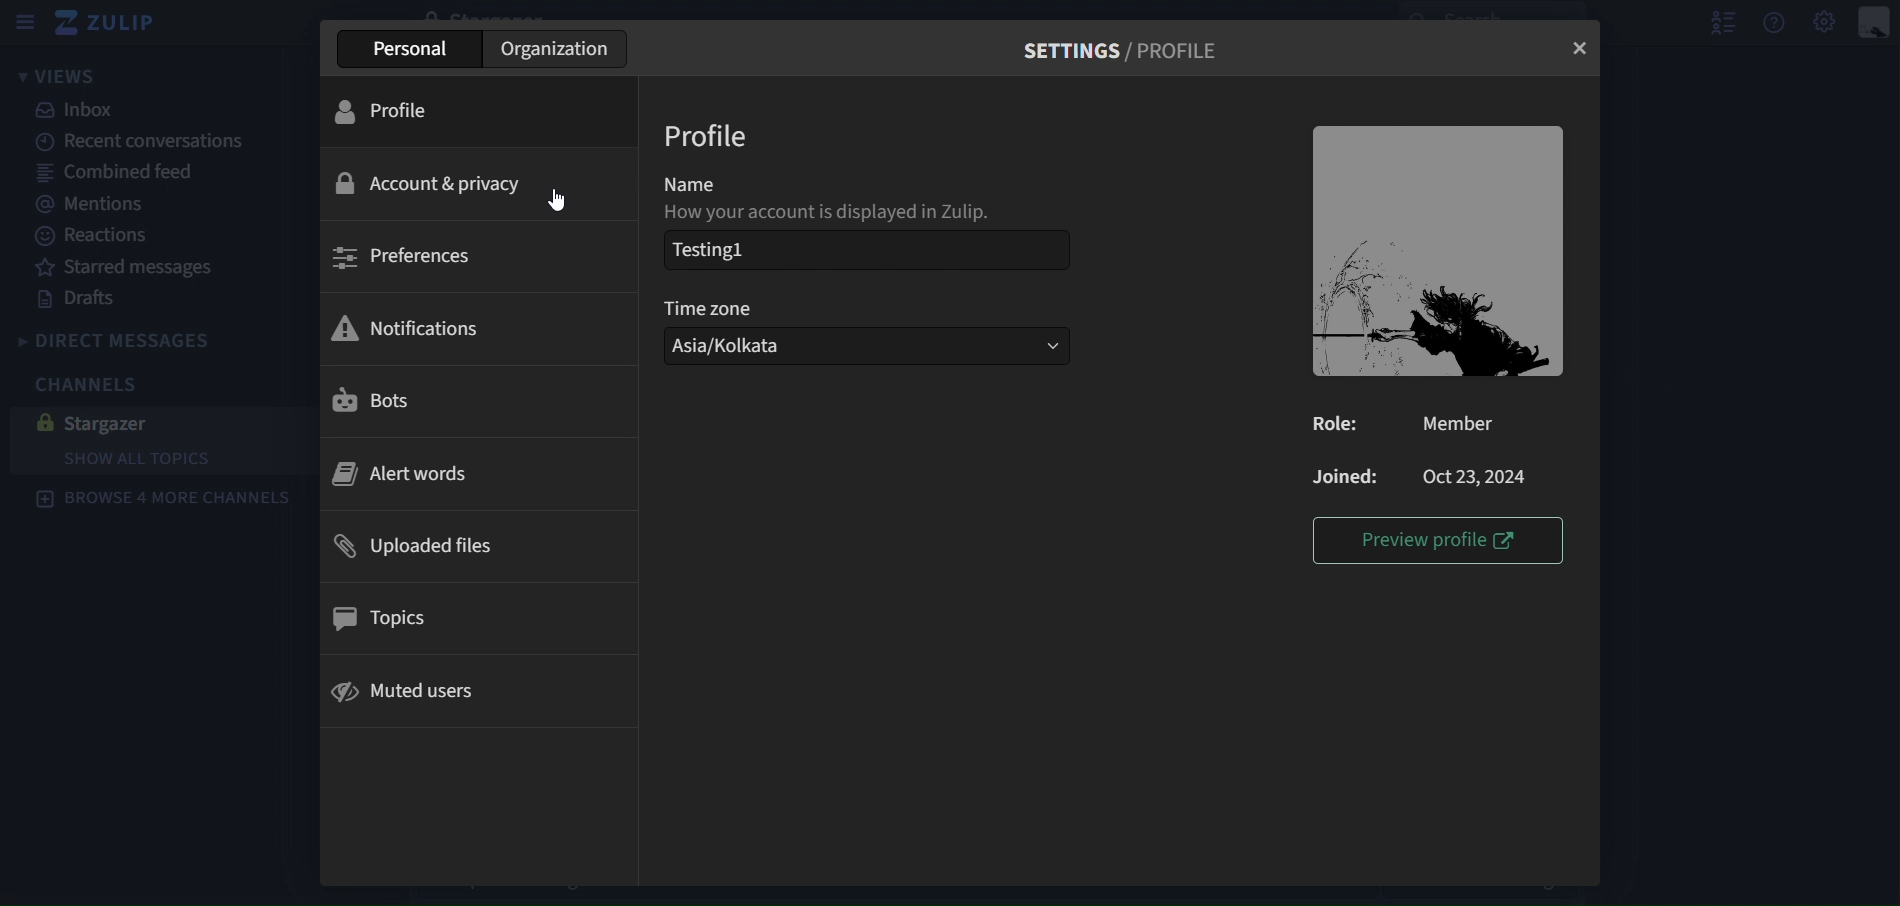  I want to click on direct messages, so click(117, 342).